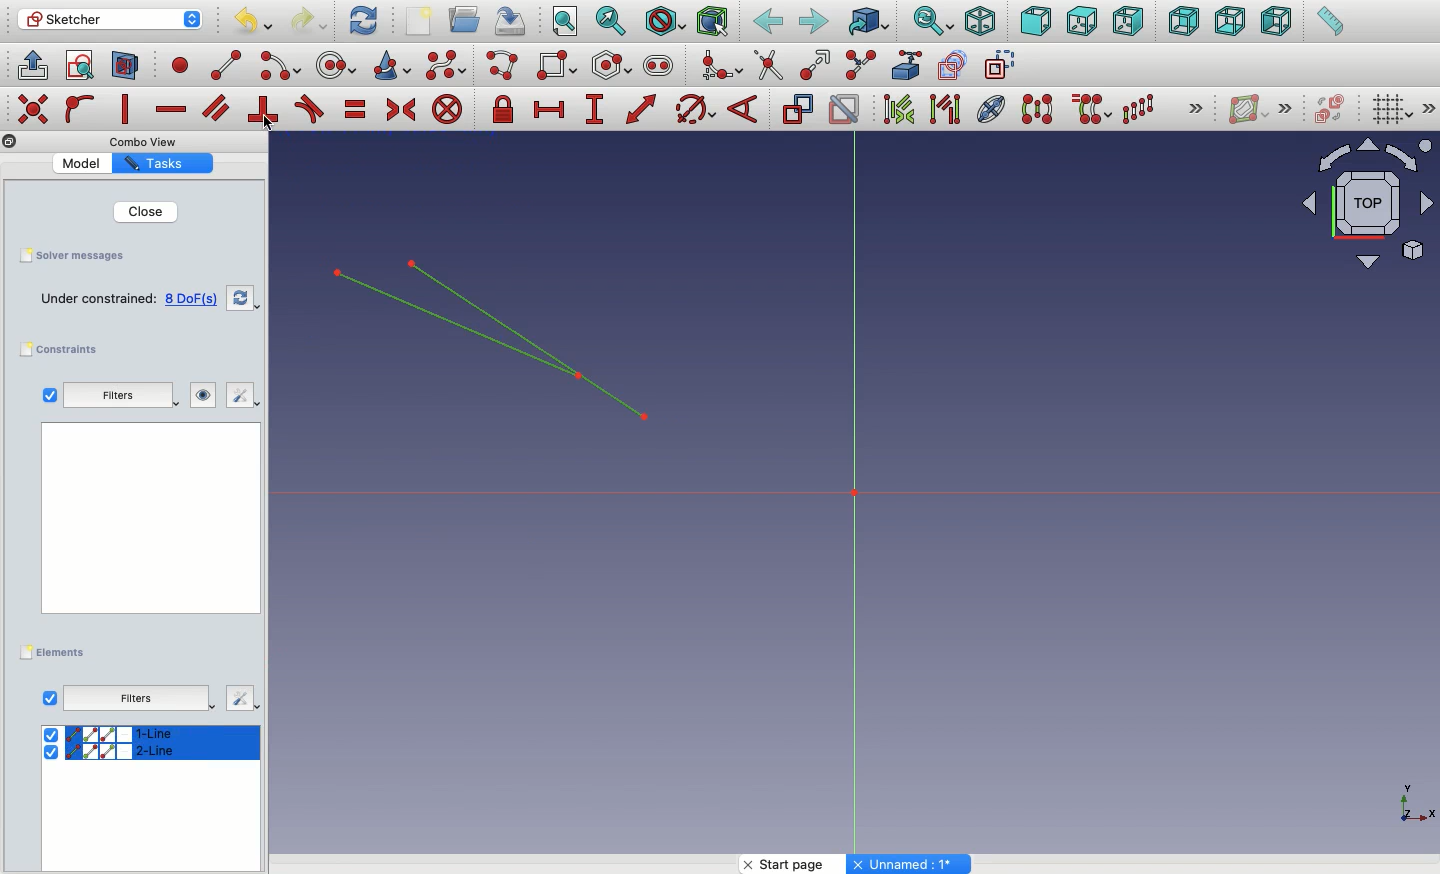  Describe the element at coordinates (1328, 23) in the screenshot. I see `Measure` at that location.